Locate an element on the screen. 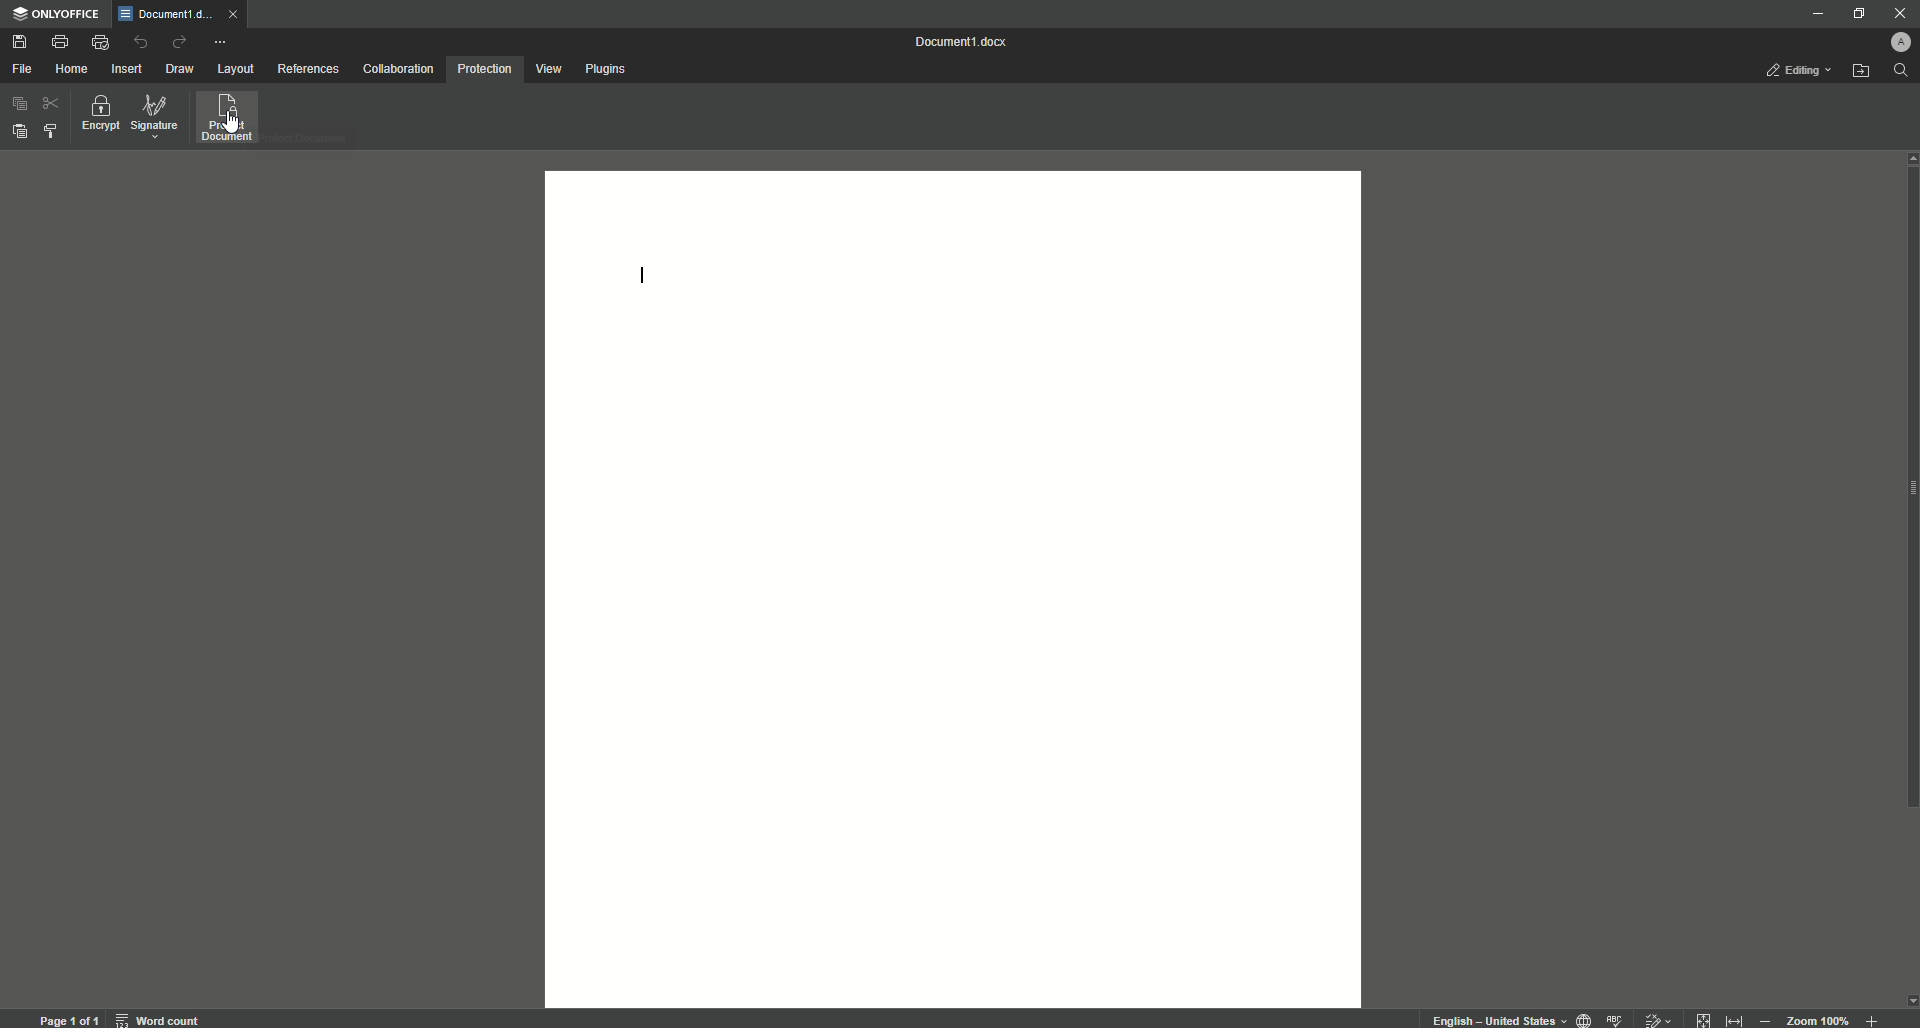 This screenshot has width=1920, height=1028. Close is located at coordinates (1898, 12).